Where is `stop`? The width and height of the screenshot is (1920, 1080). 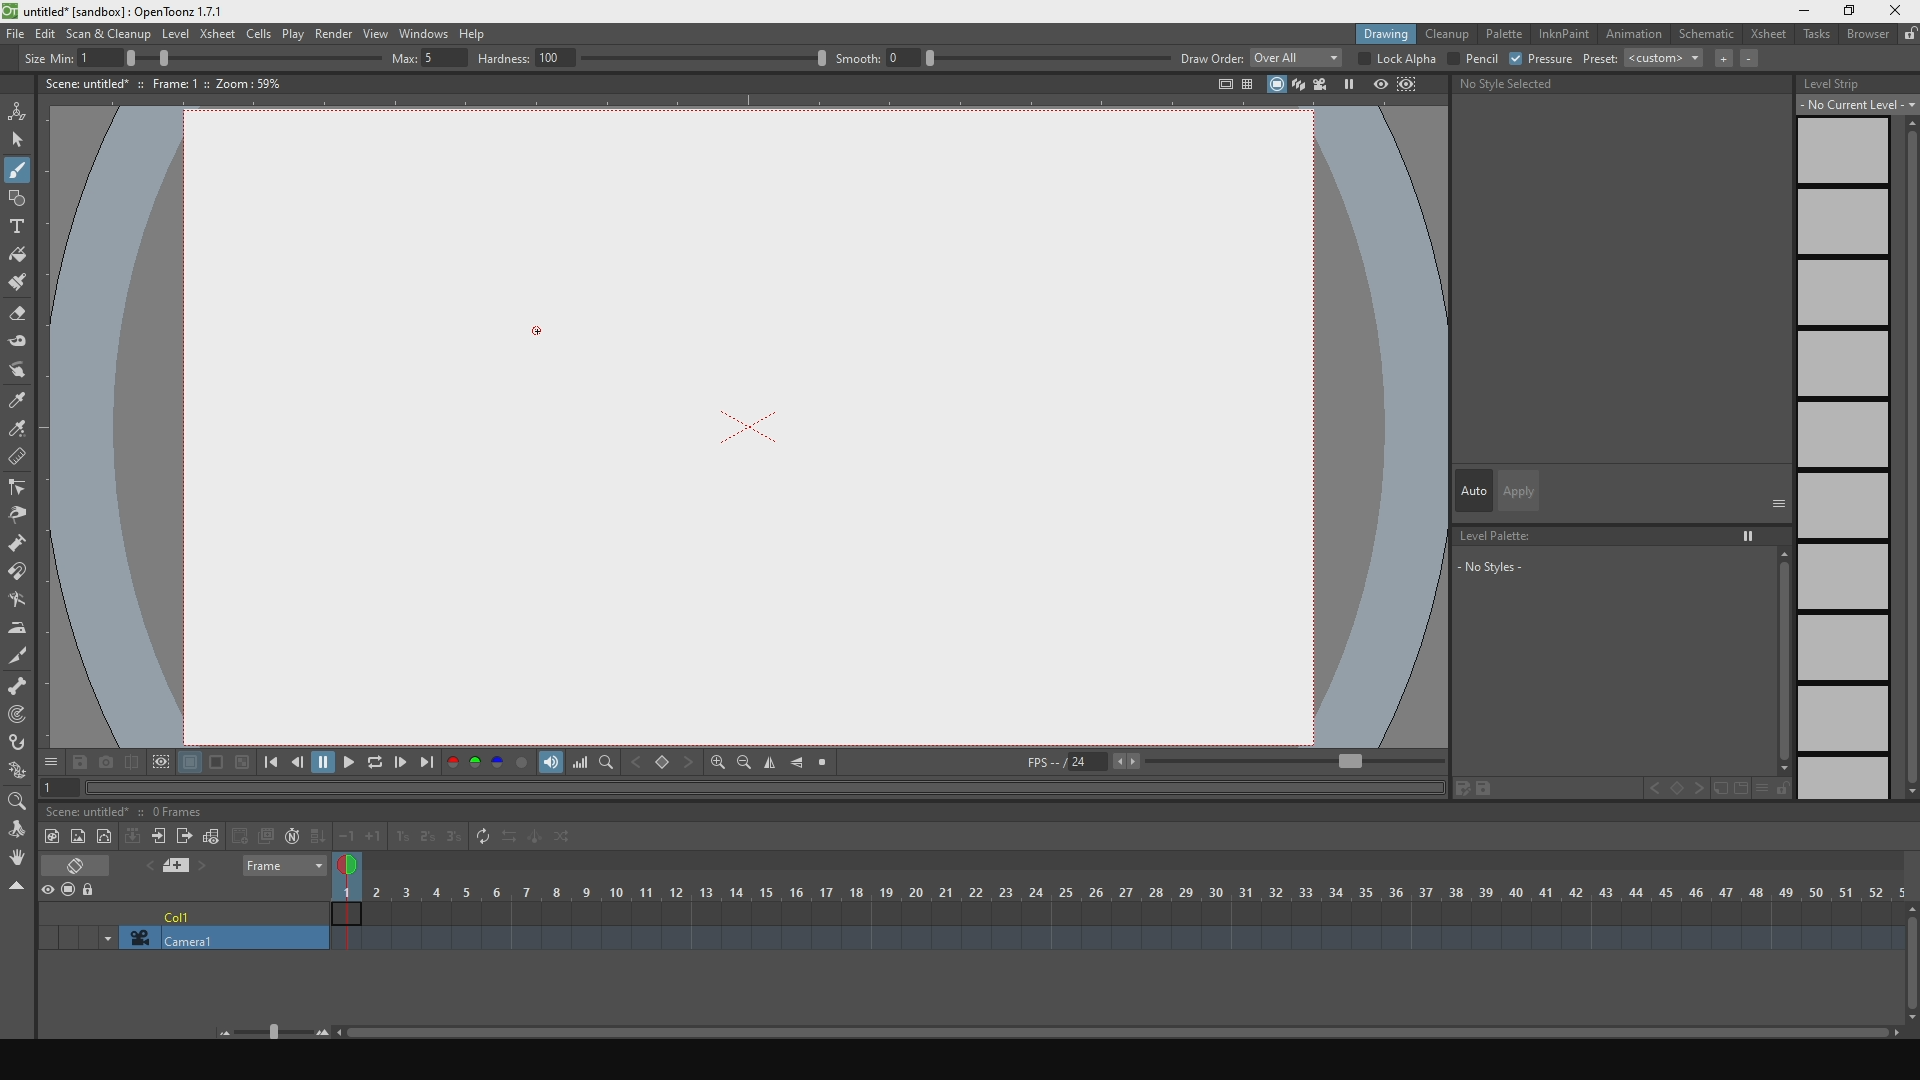 stop is located at coordinates (74, 889).